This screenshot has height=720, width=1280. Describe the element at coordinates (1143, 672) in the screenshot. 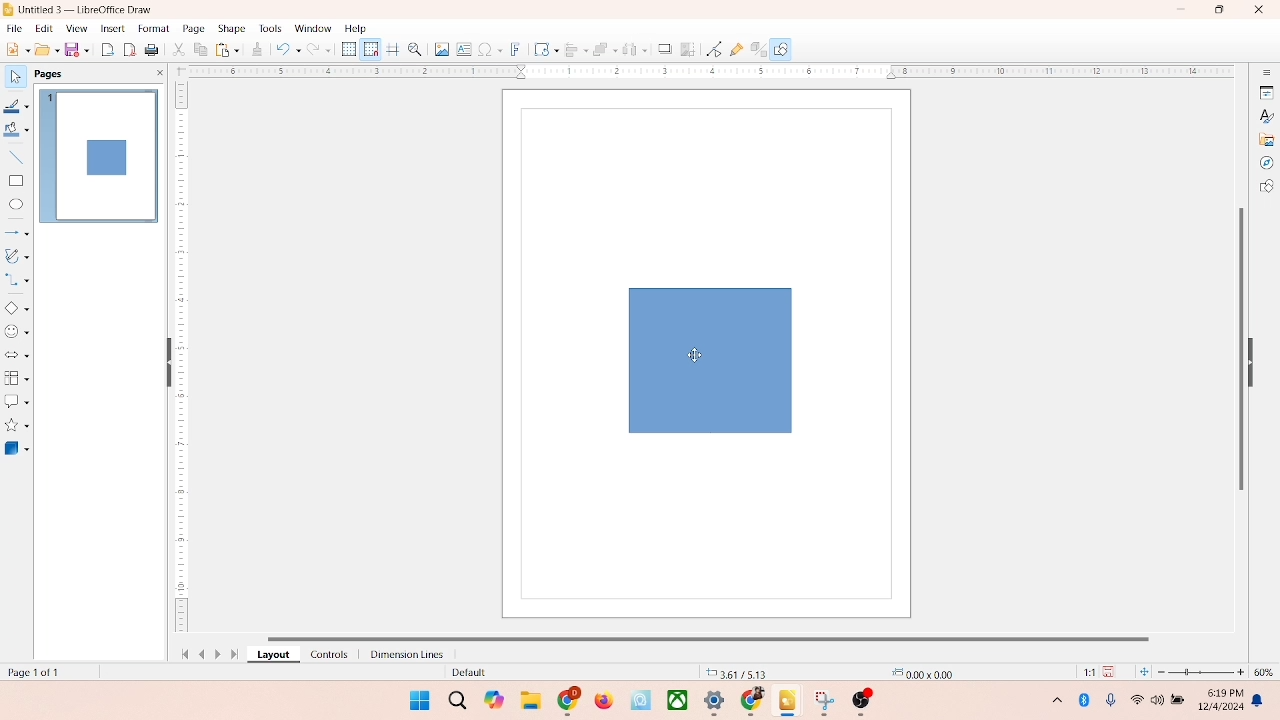

I see `fit to current window` at that location.